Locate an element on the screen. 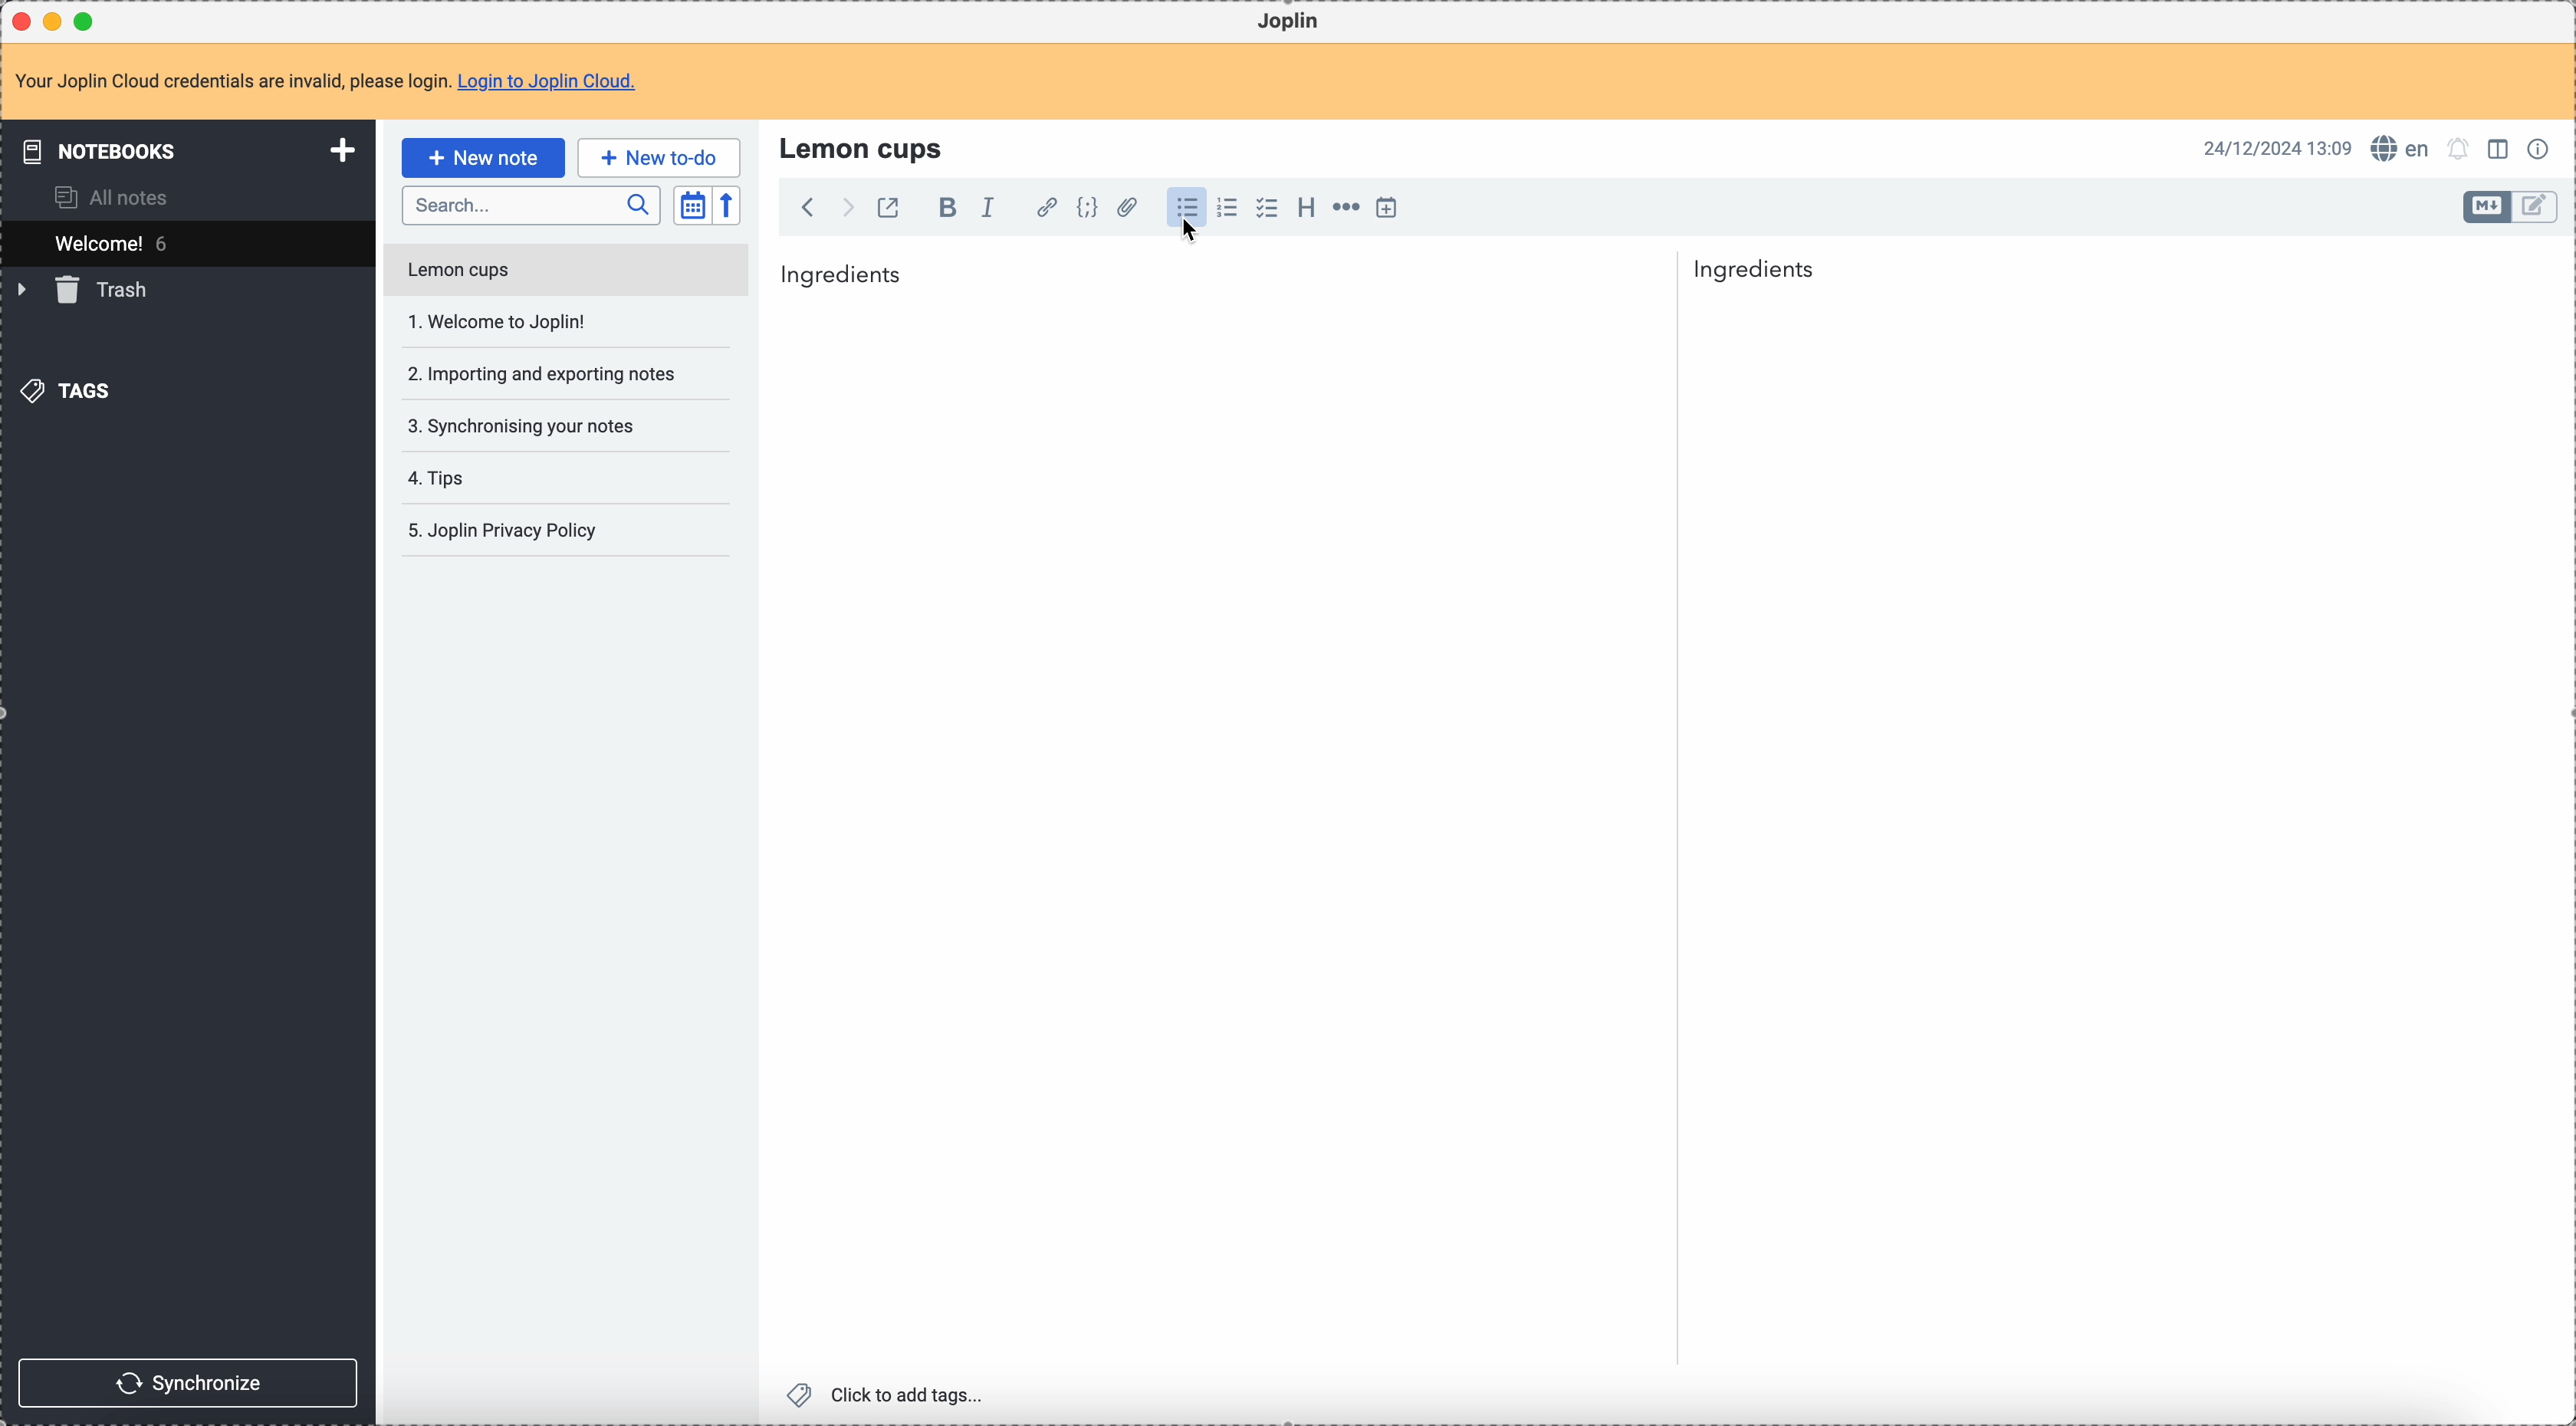 This screenshot has width=2576, height=1426. maximize is located at coordinates (89, 20).